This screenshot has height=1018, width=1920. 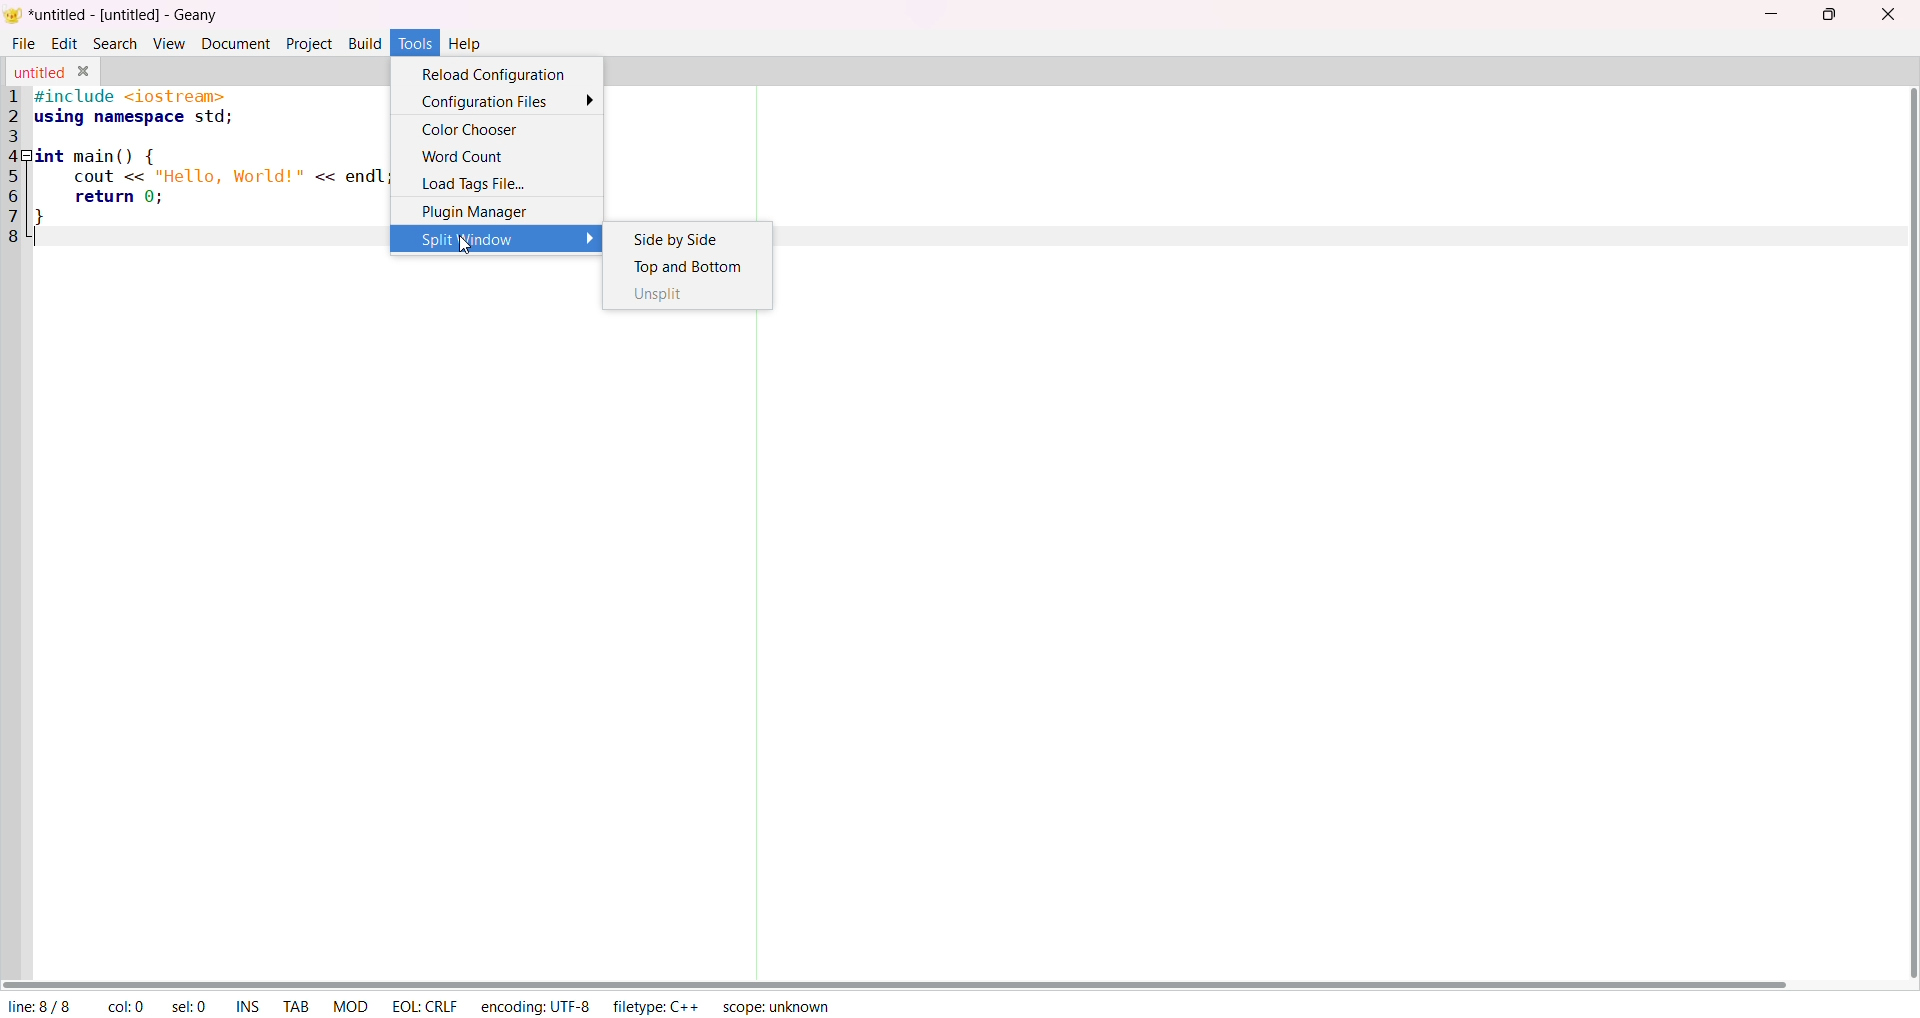 I want to click on filetype: C++, so click(x=652, y=1008).